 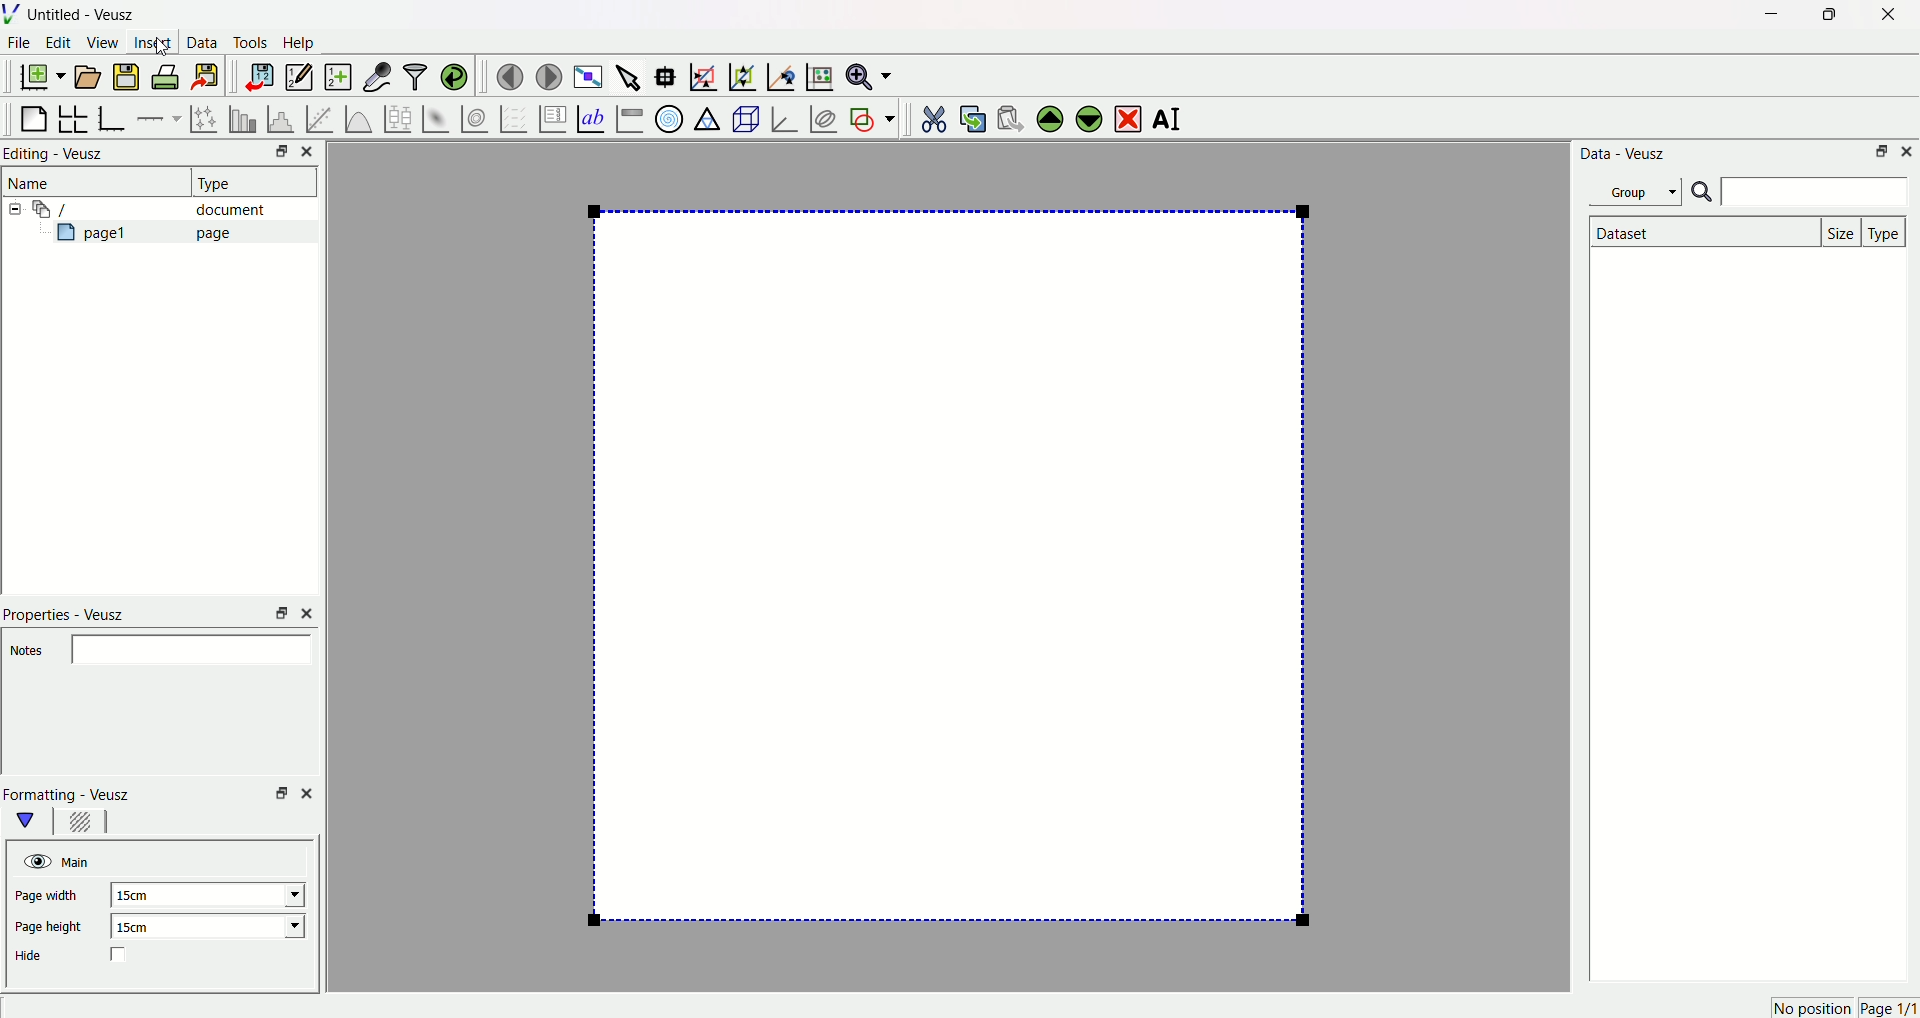 What do you see at coordinates (589, 117) in the screenshot?
I see `text label` at bounding box center [589, 117].